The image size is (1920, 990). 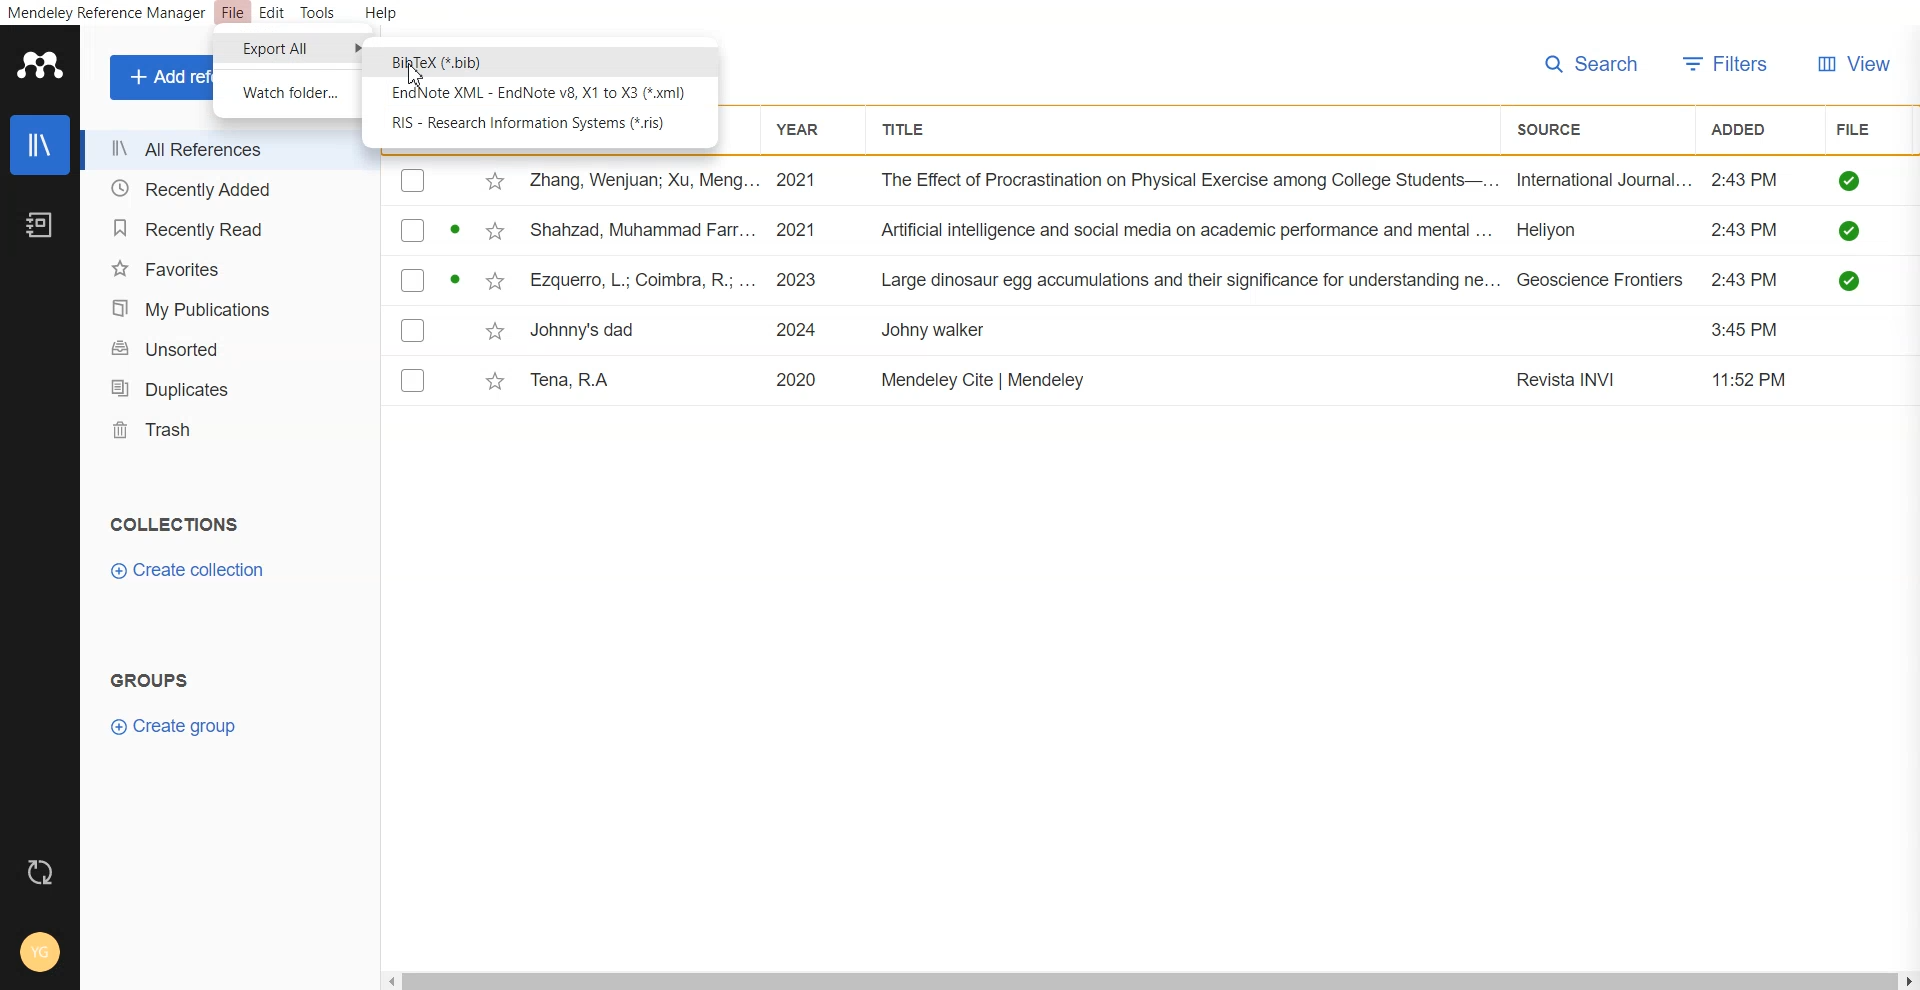 I want to click on Ezquerro, L.; Coimbra, R; ..., so click(x=642, y=279).